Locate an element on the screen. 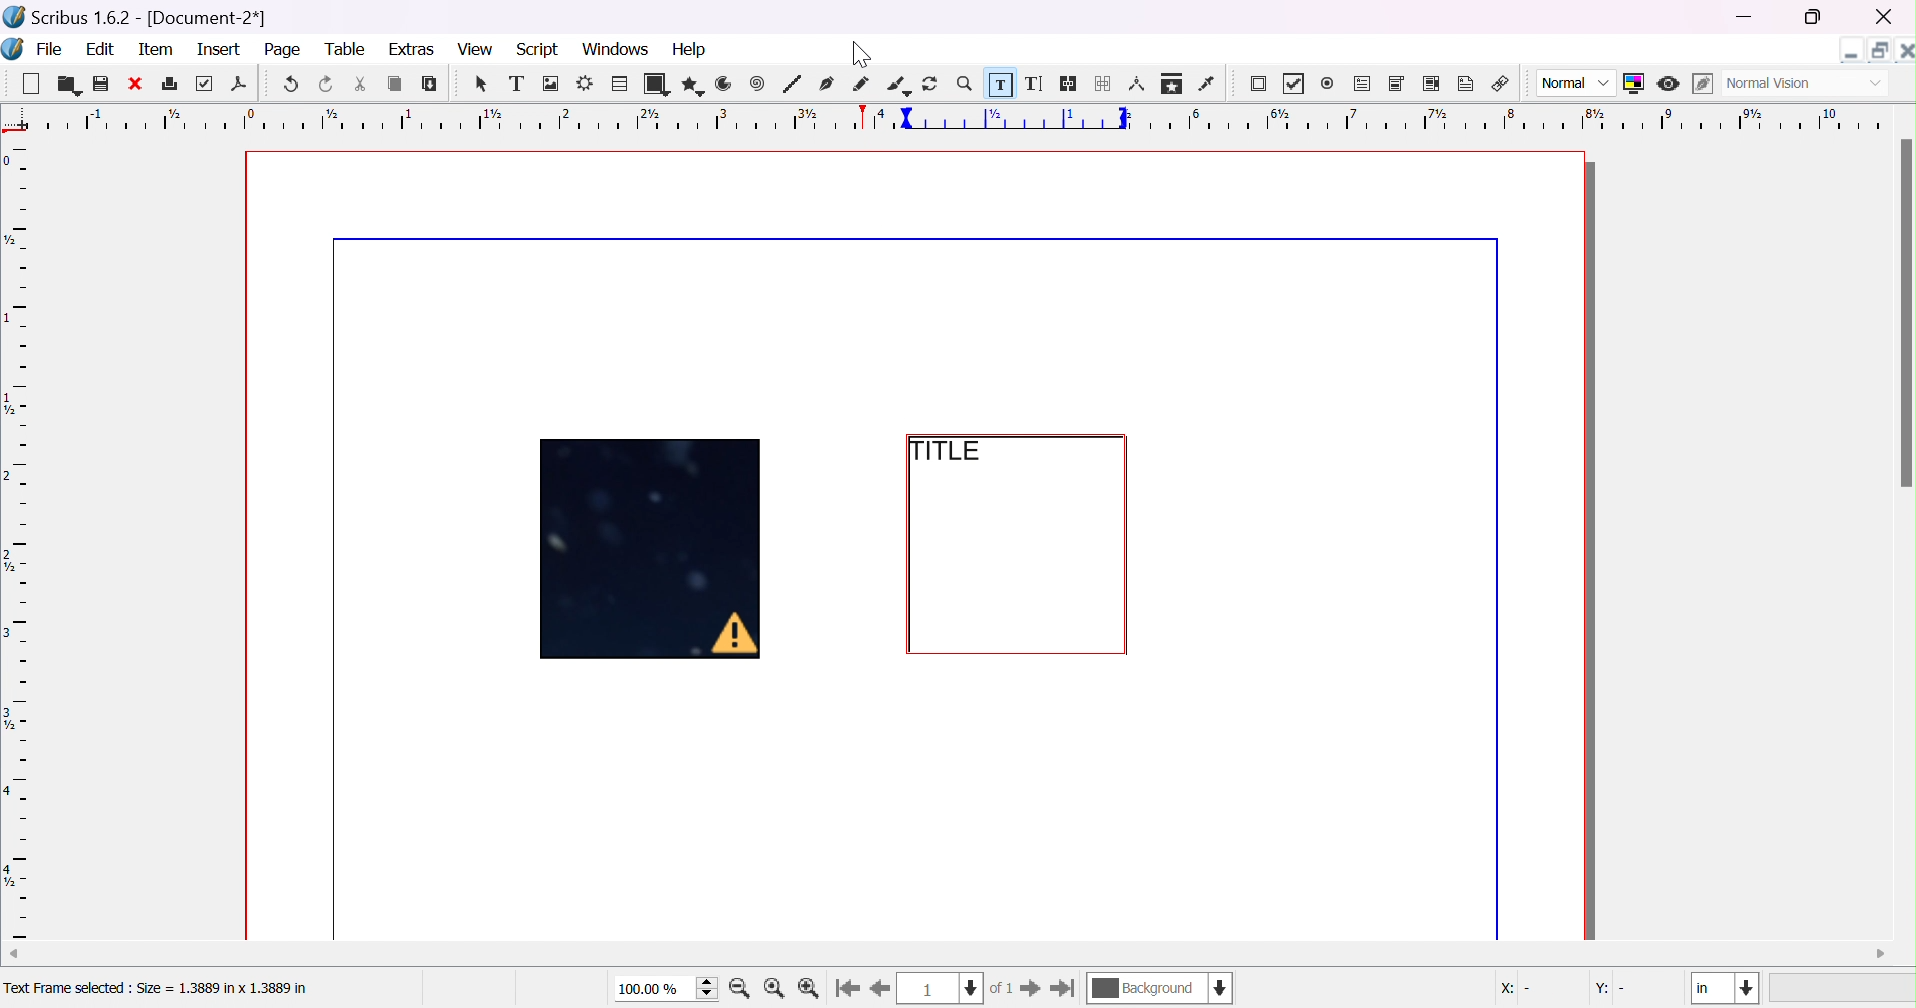 The height and width of the screenshot is (1008, 1916). minimize is located at coordinates (1852, 50).